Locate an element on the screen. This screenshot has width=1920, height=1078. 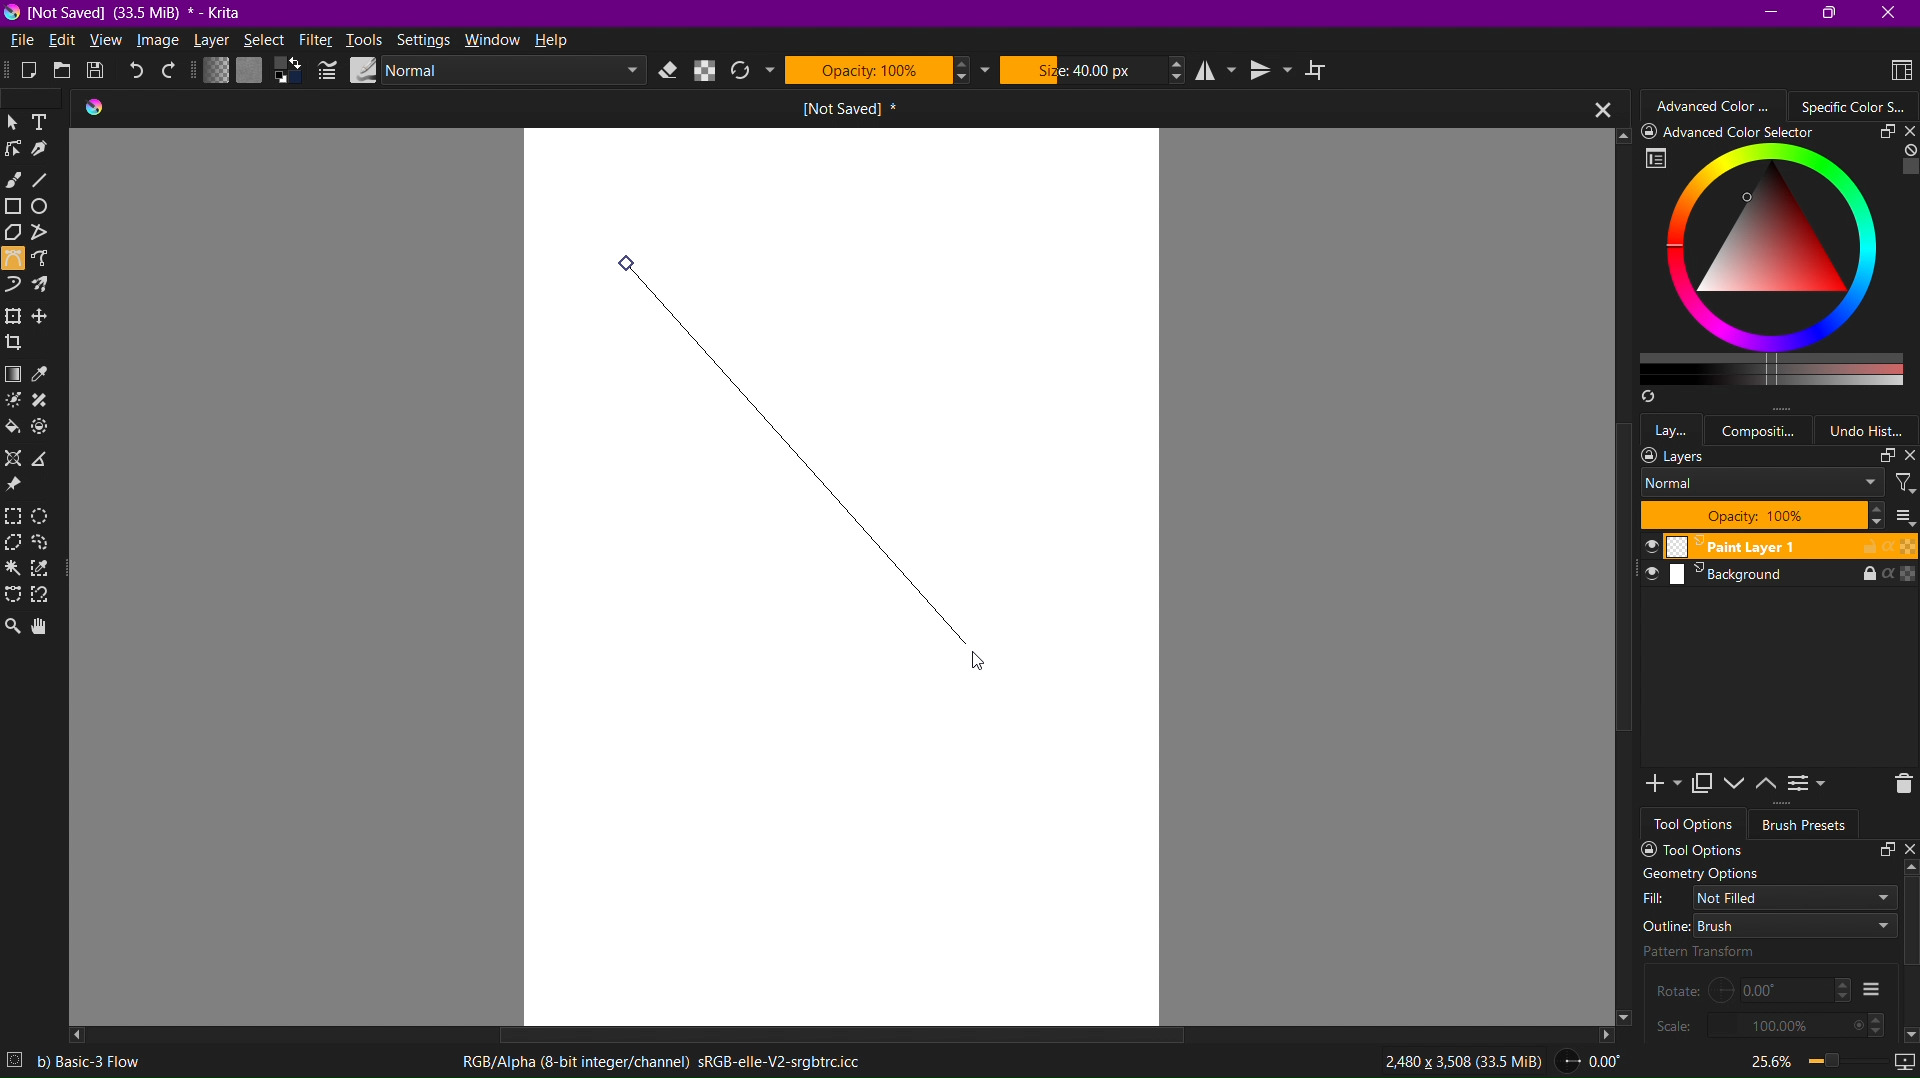
Composition is located at coordinates (1765, 429).